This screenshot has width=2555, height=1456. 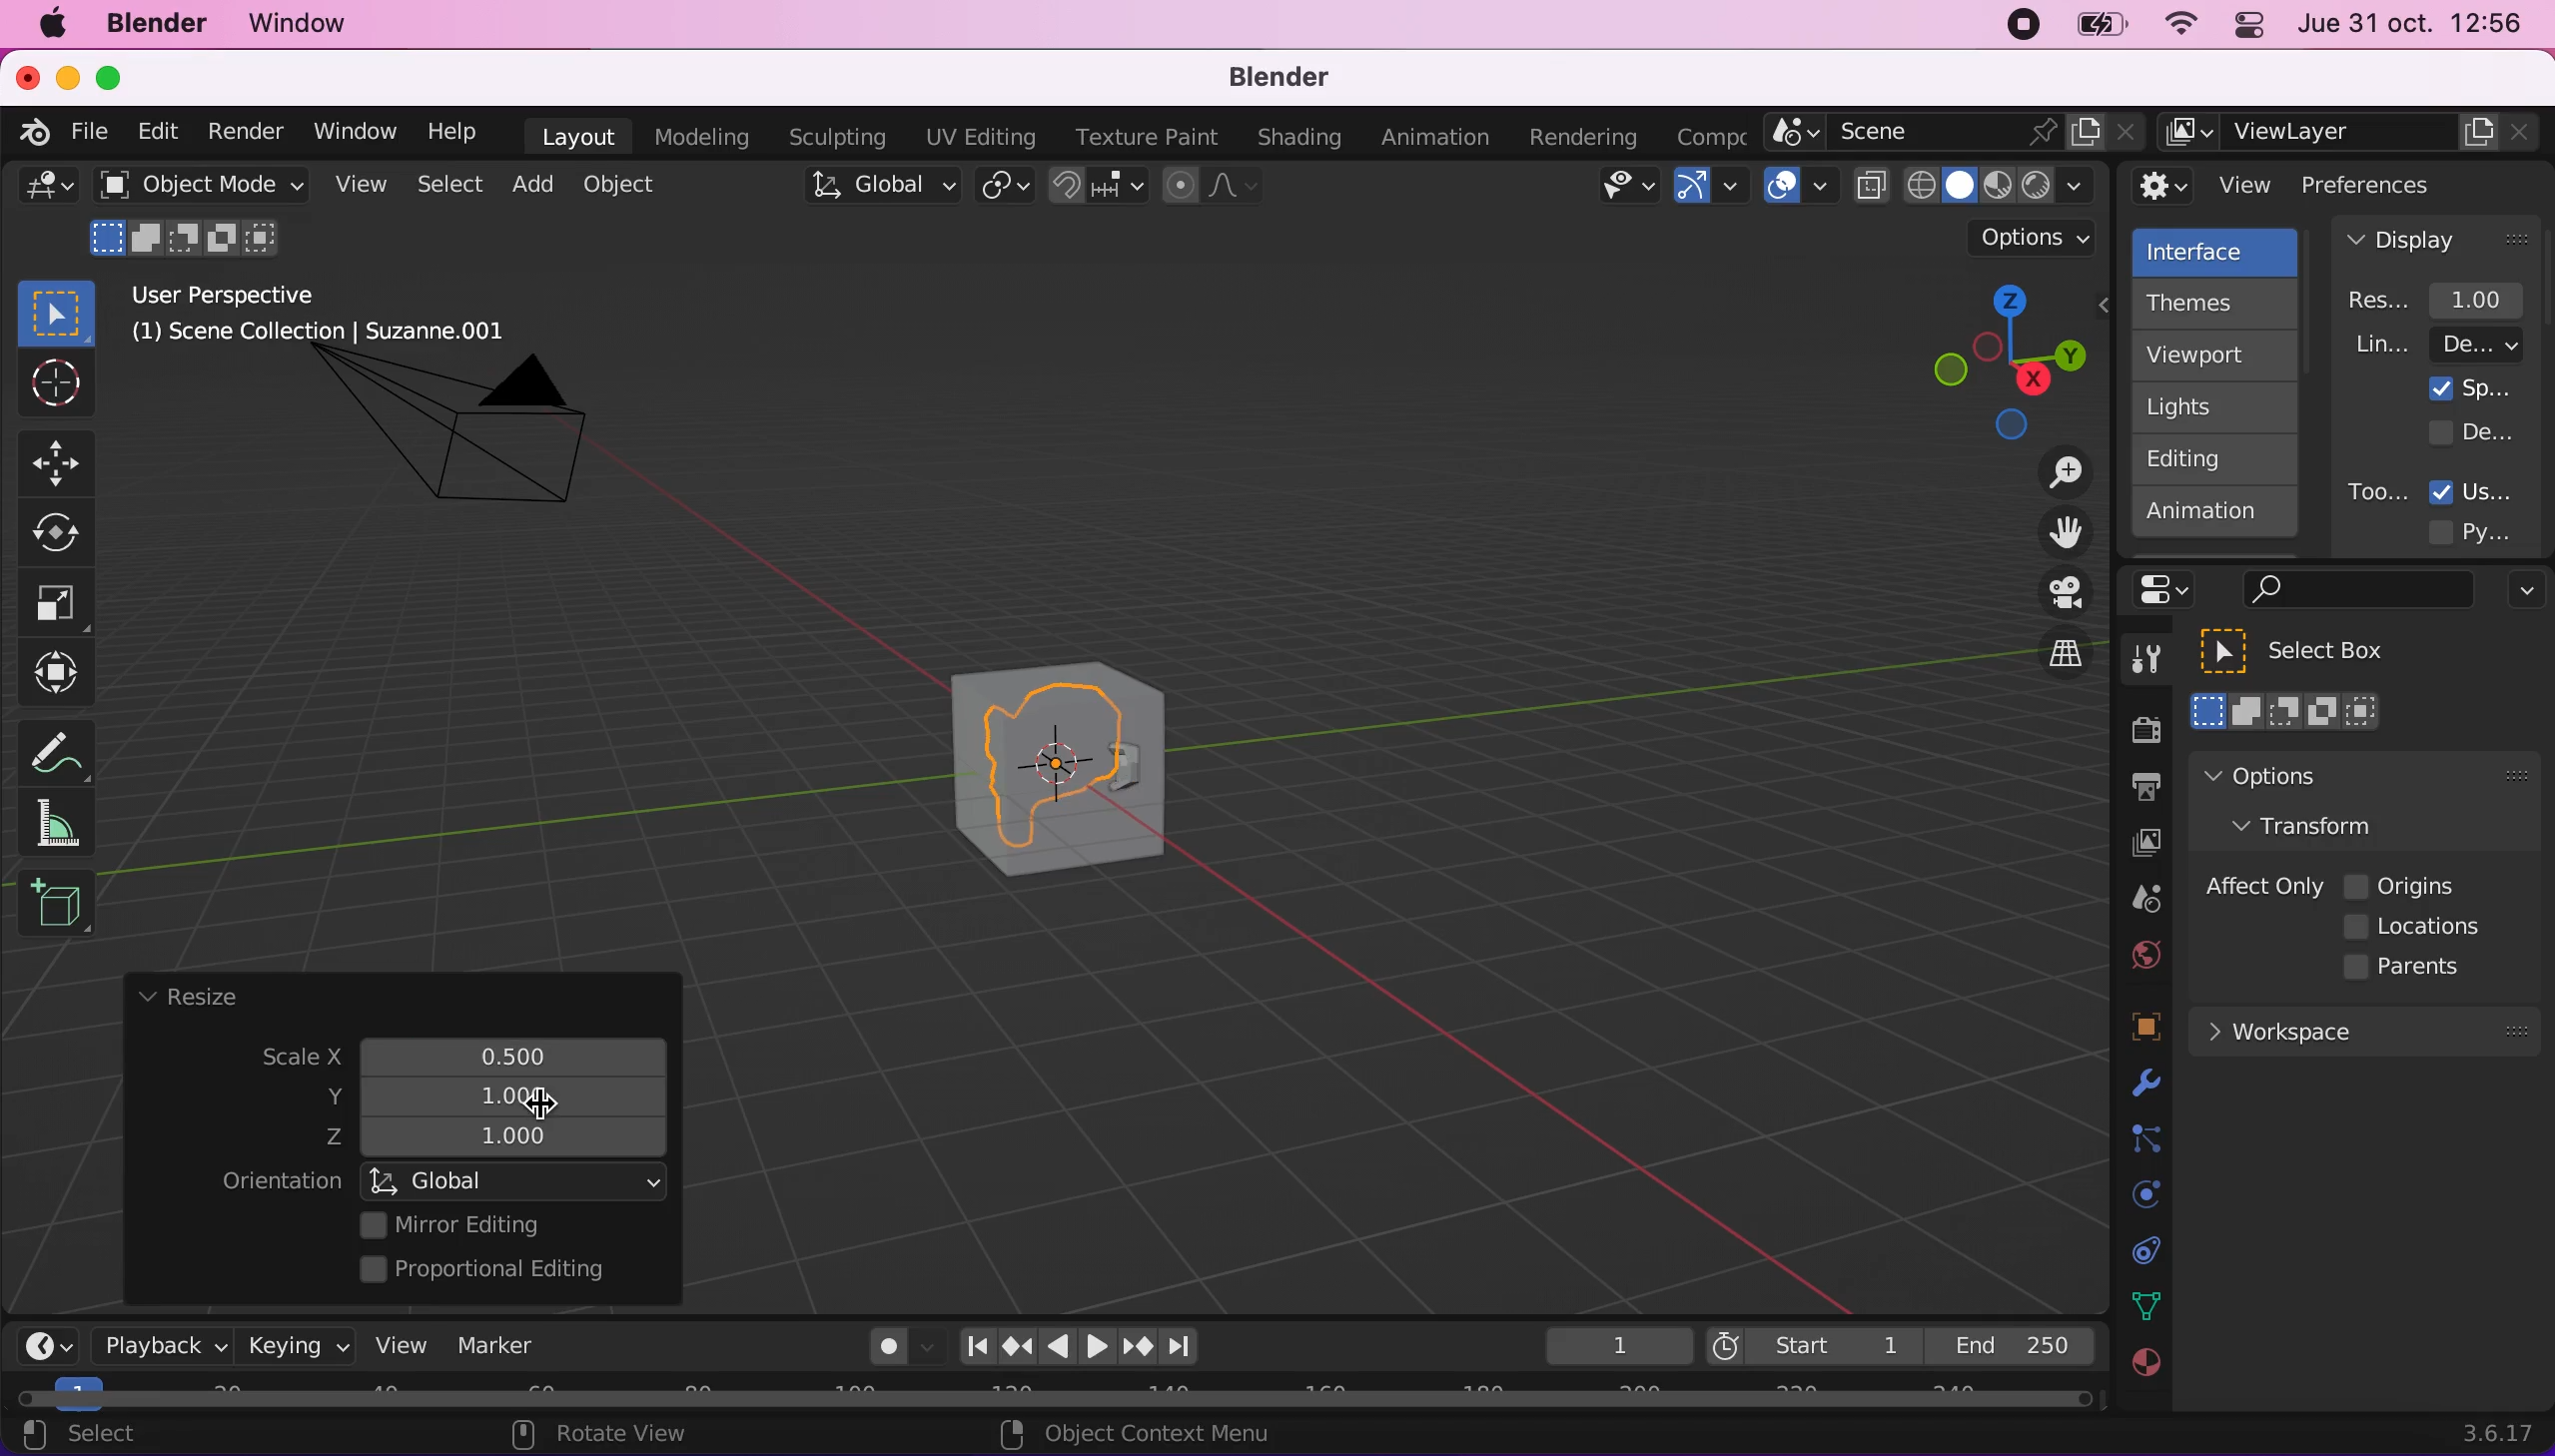 I want to click on options, so click(x=2521, y=593).